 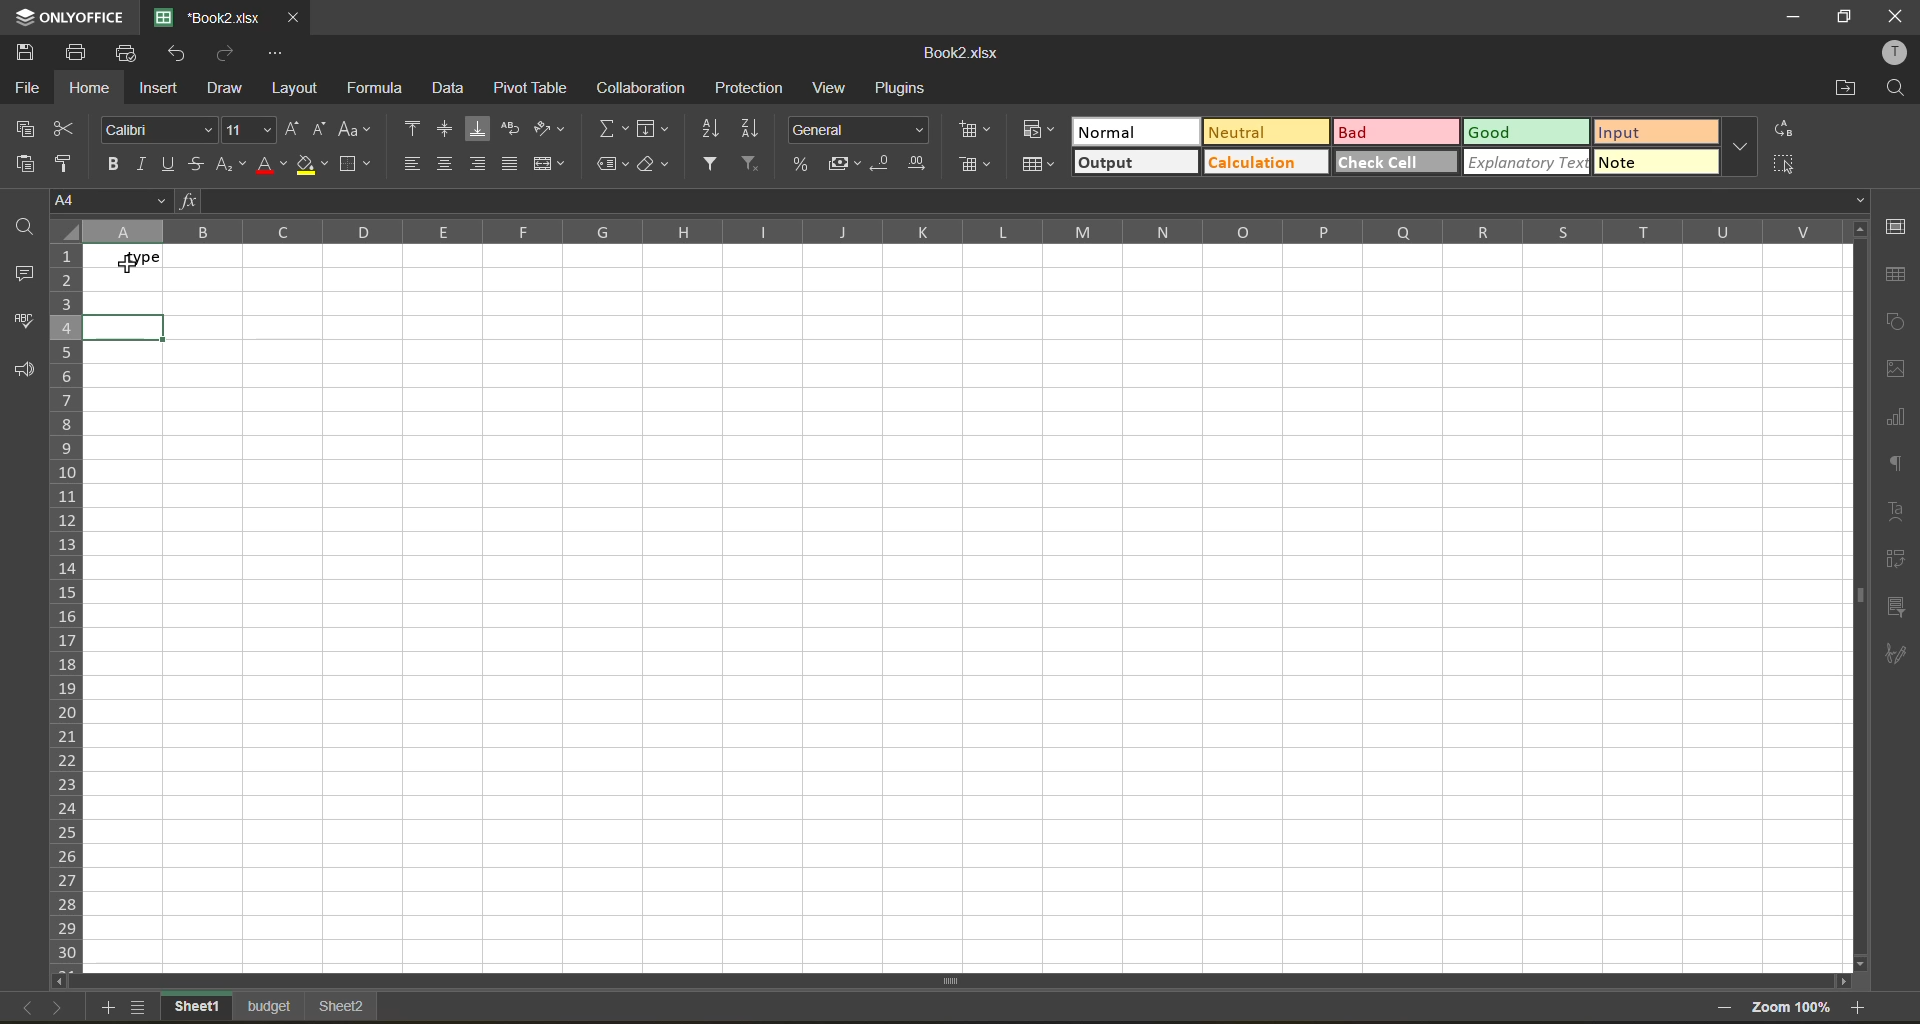 What do you see at coordinates (67, 603) in the screenshot?
I see `row numbers` at bounding box center [67, 603].